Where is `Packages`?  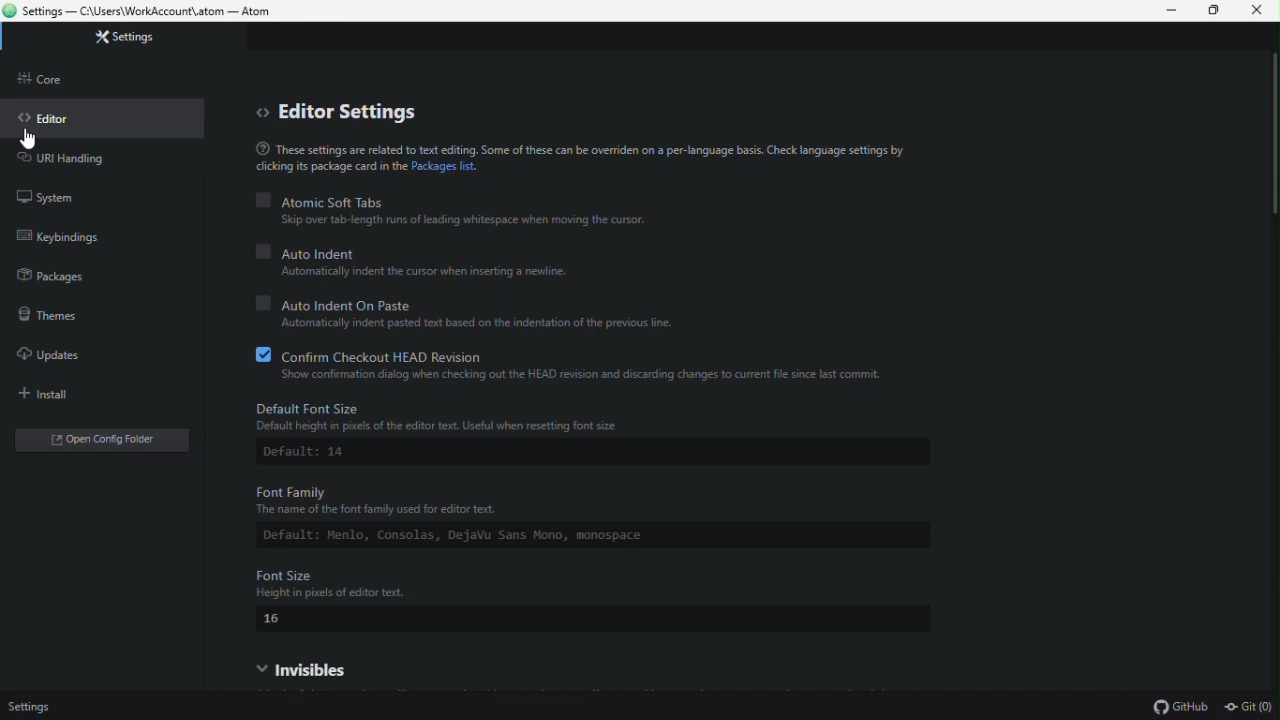 Packages is located at coordinates (59, 279).